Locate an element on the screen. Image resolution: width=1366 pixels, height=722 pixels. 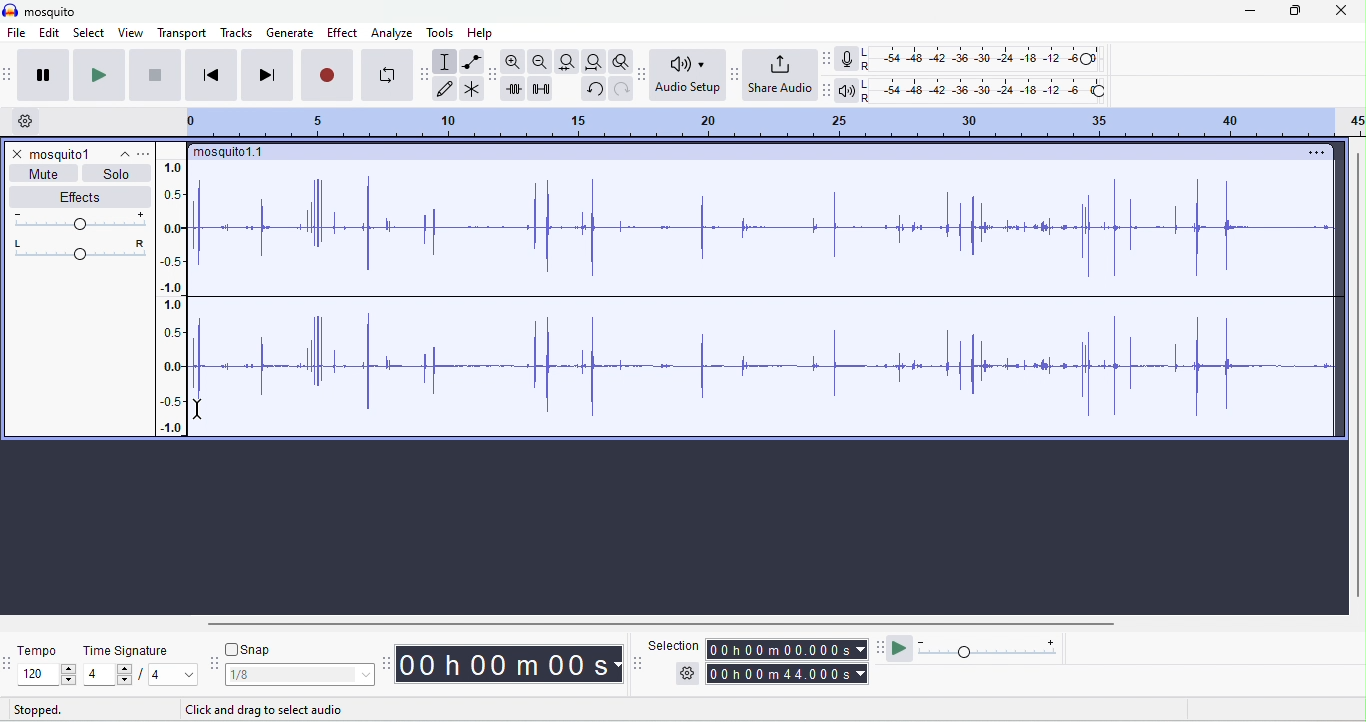
redo is located at coordinates (622, 90).